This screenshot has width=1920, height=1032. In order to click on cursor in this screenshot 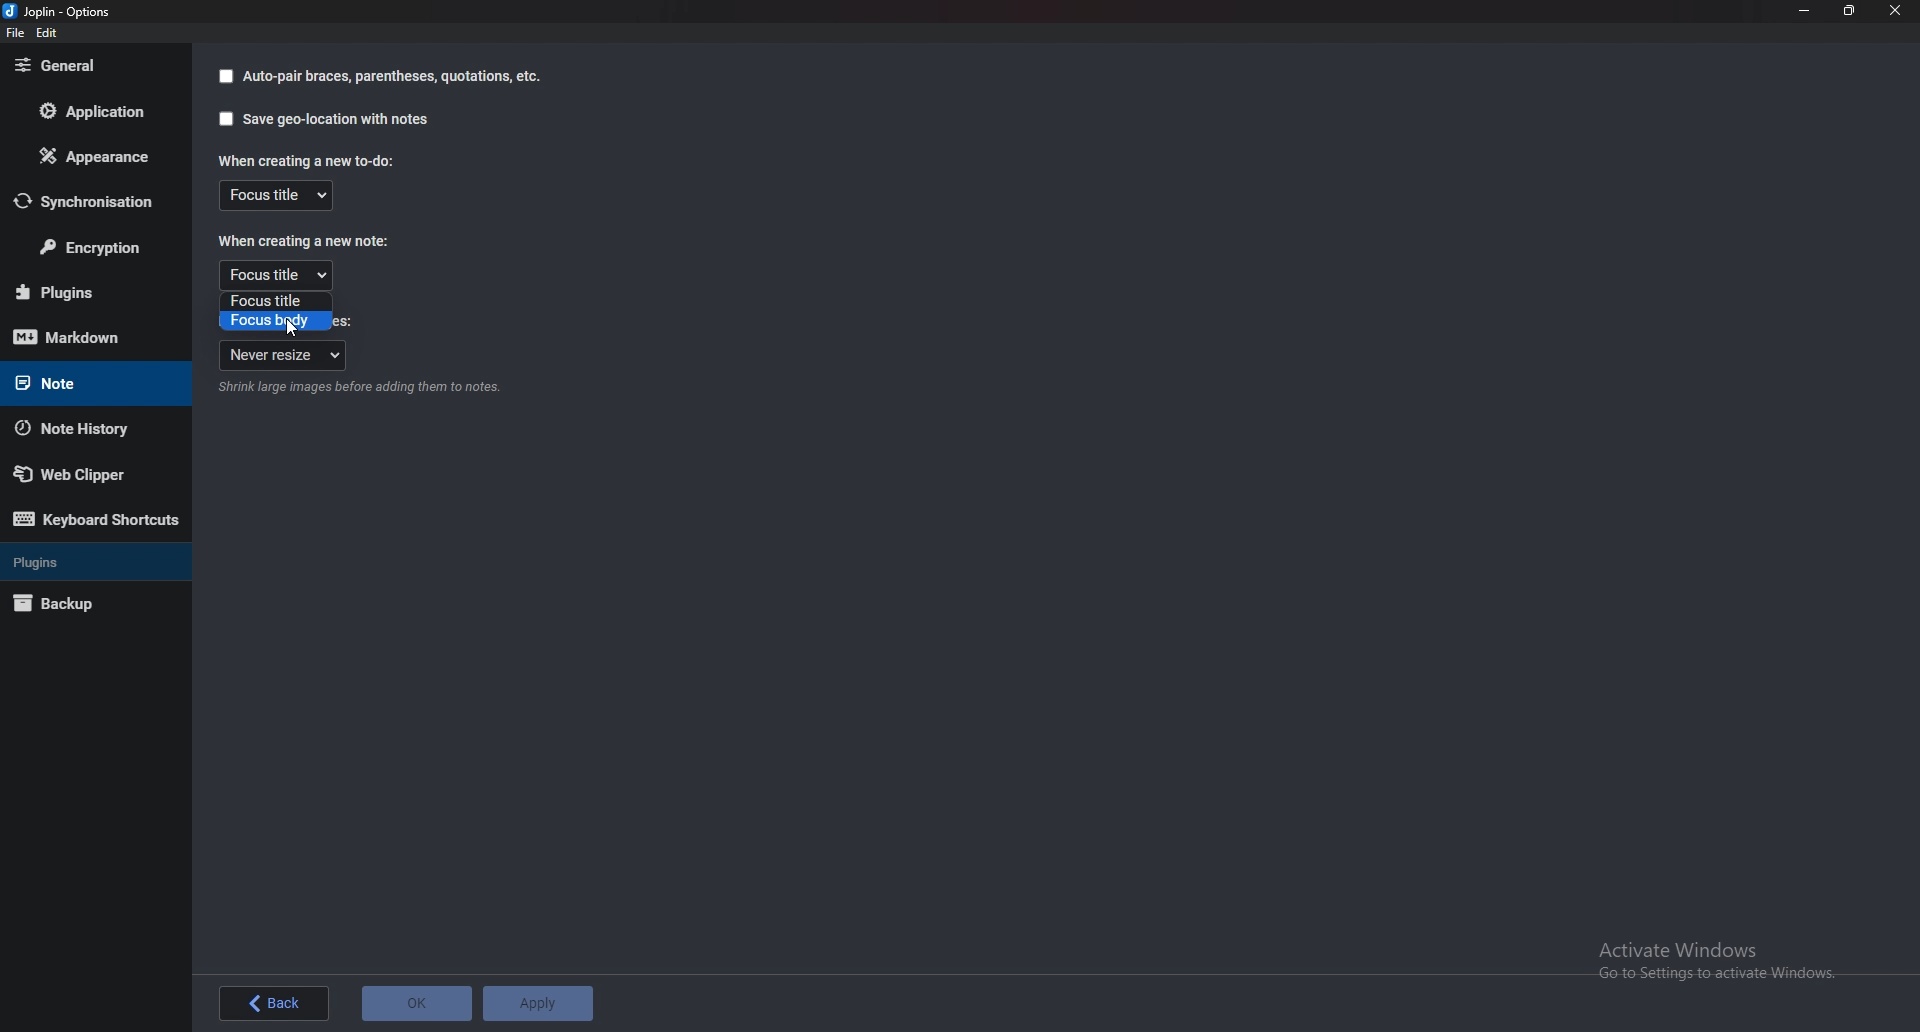, I will do `click(293, 329)`.